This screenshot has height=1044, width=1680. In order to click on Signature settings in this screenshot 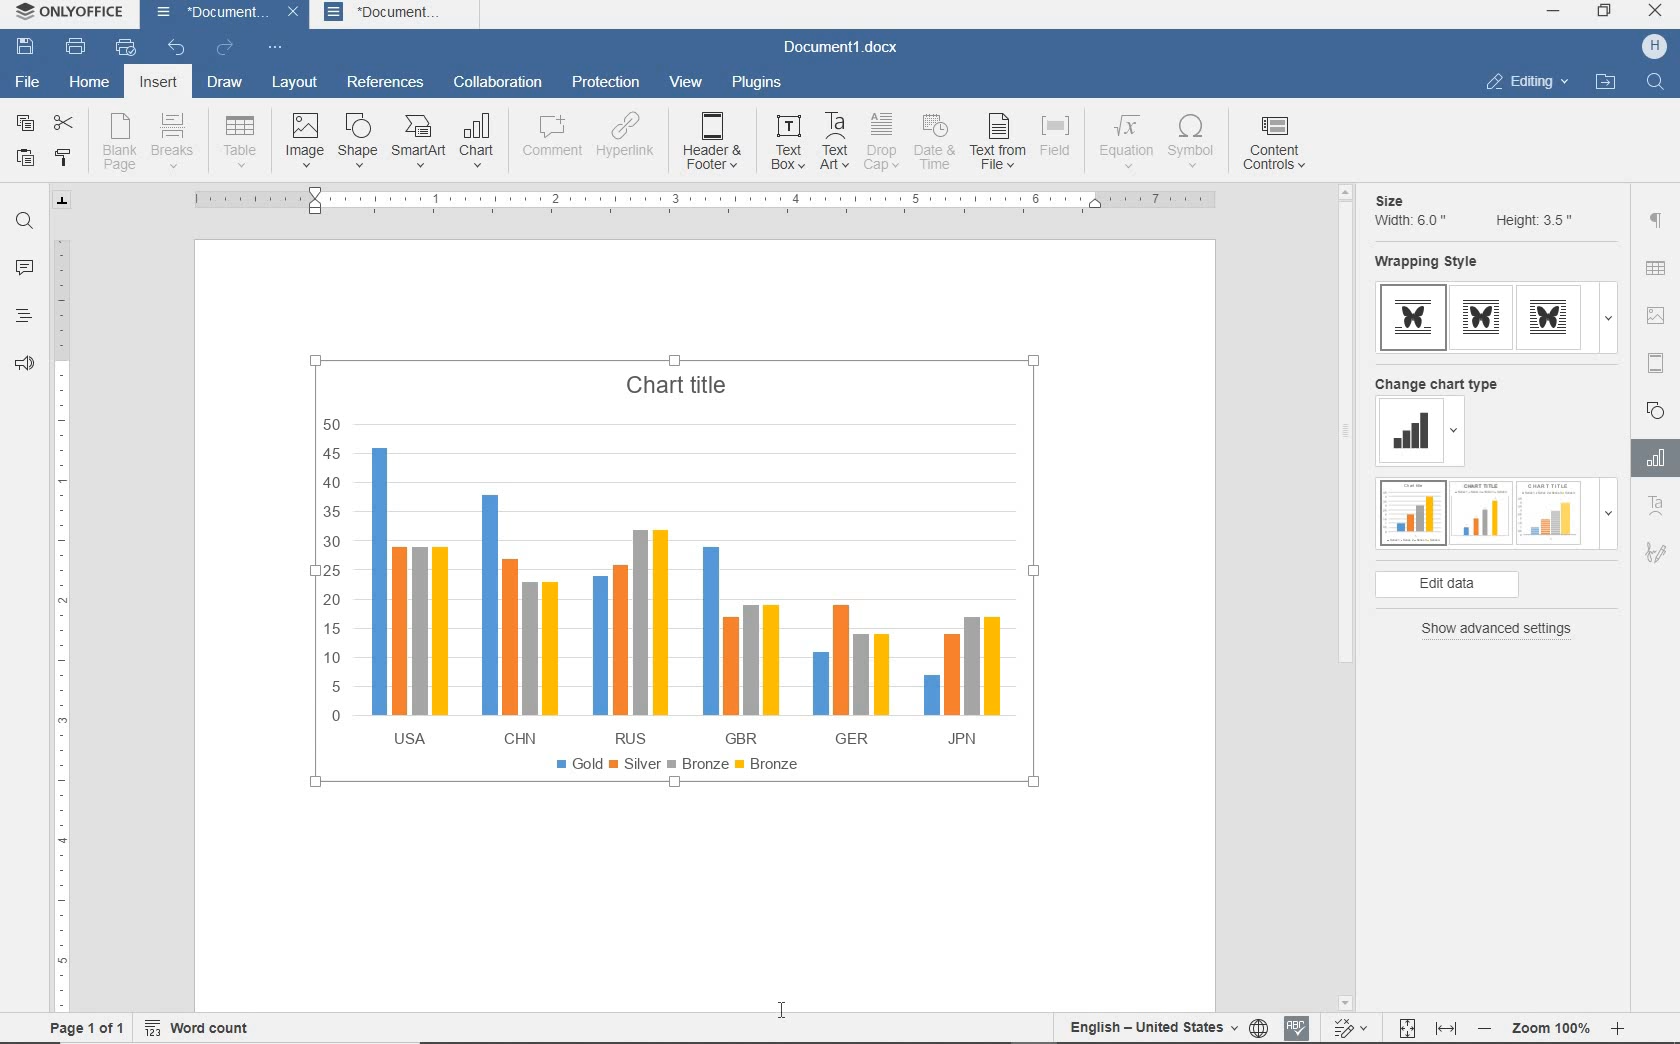, I will do `click(1655, 557)`.